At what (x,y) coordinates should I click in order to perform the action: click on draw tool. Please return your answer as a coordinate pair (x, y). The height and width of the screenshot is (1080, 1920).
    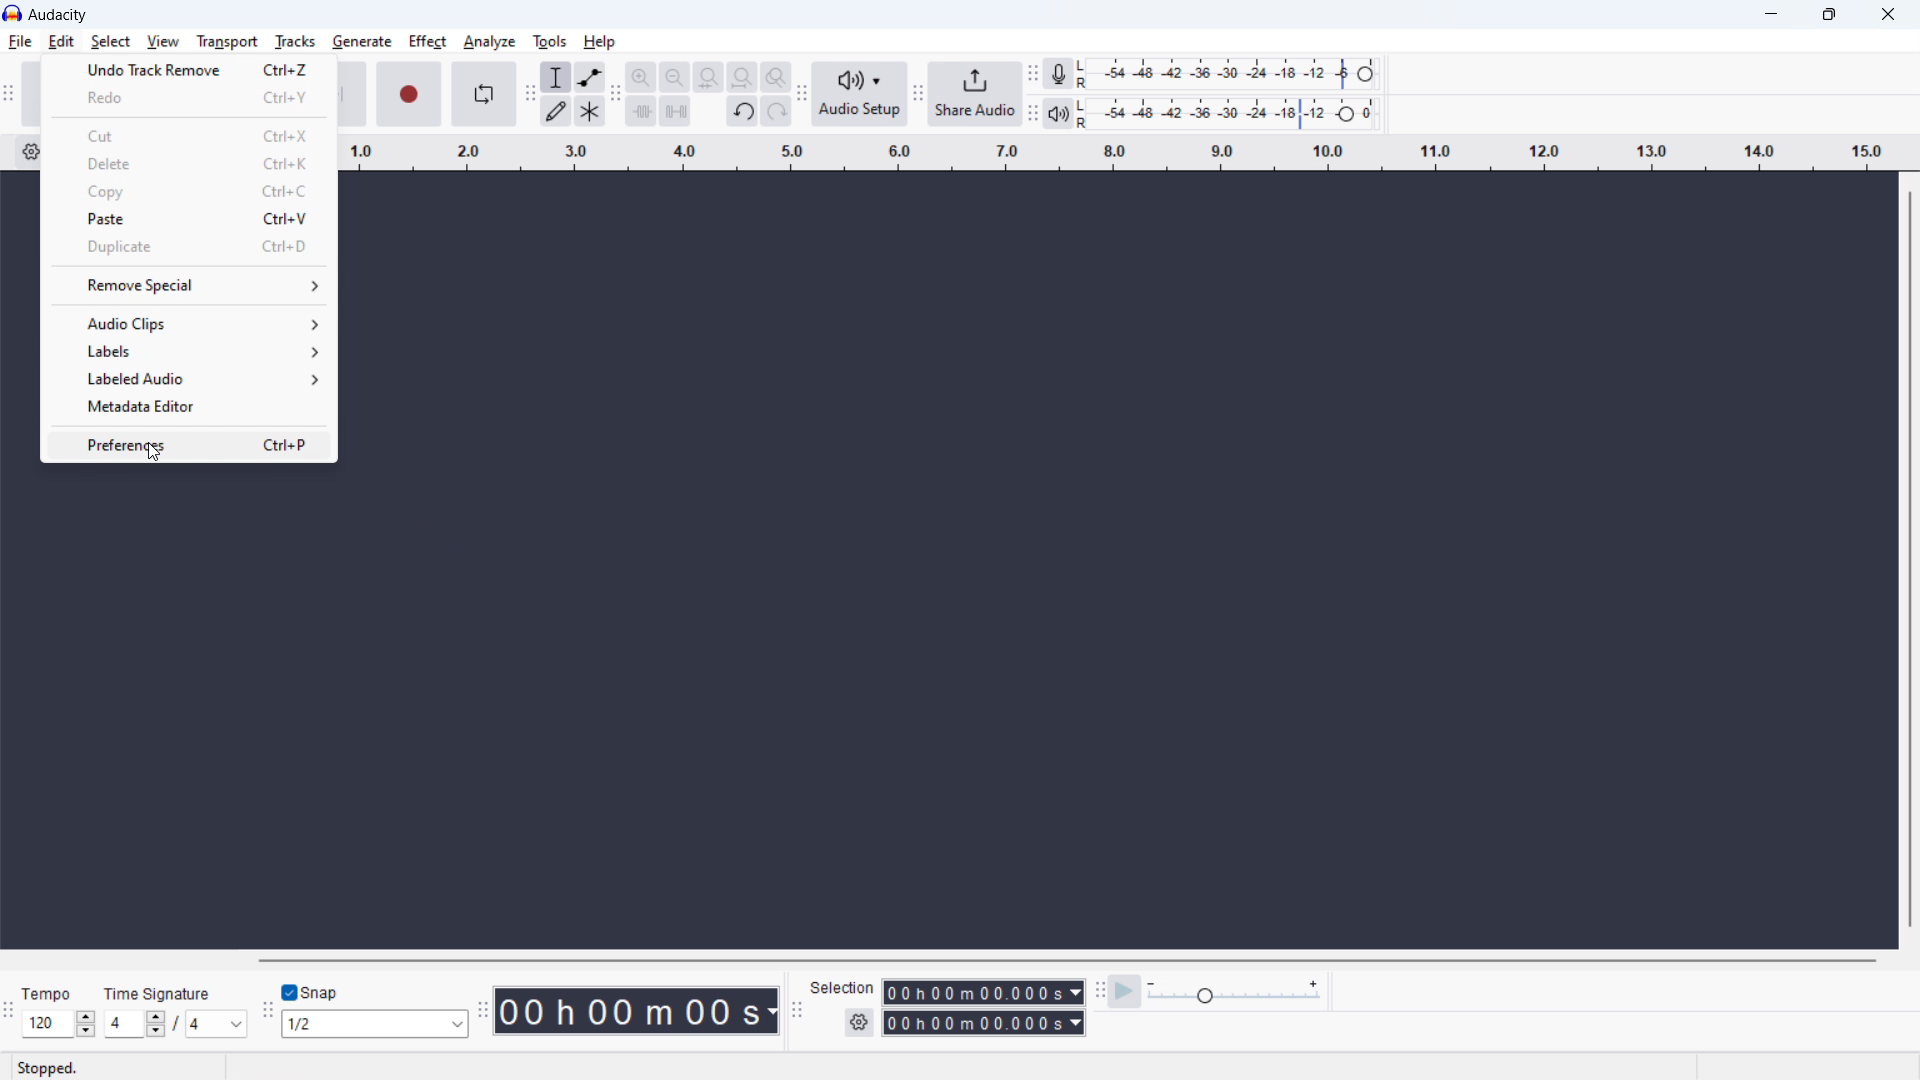
    Looking at the image, I should click on (556, 111).